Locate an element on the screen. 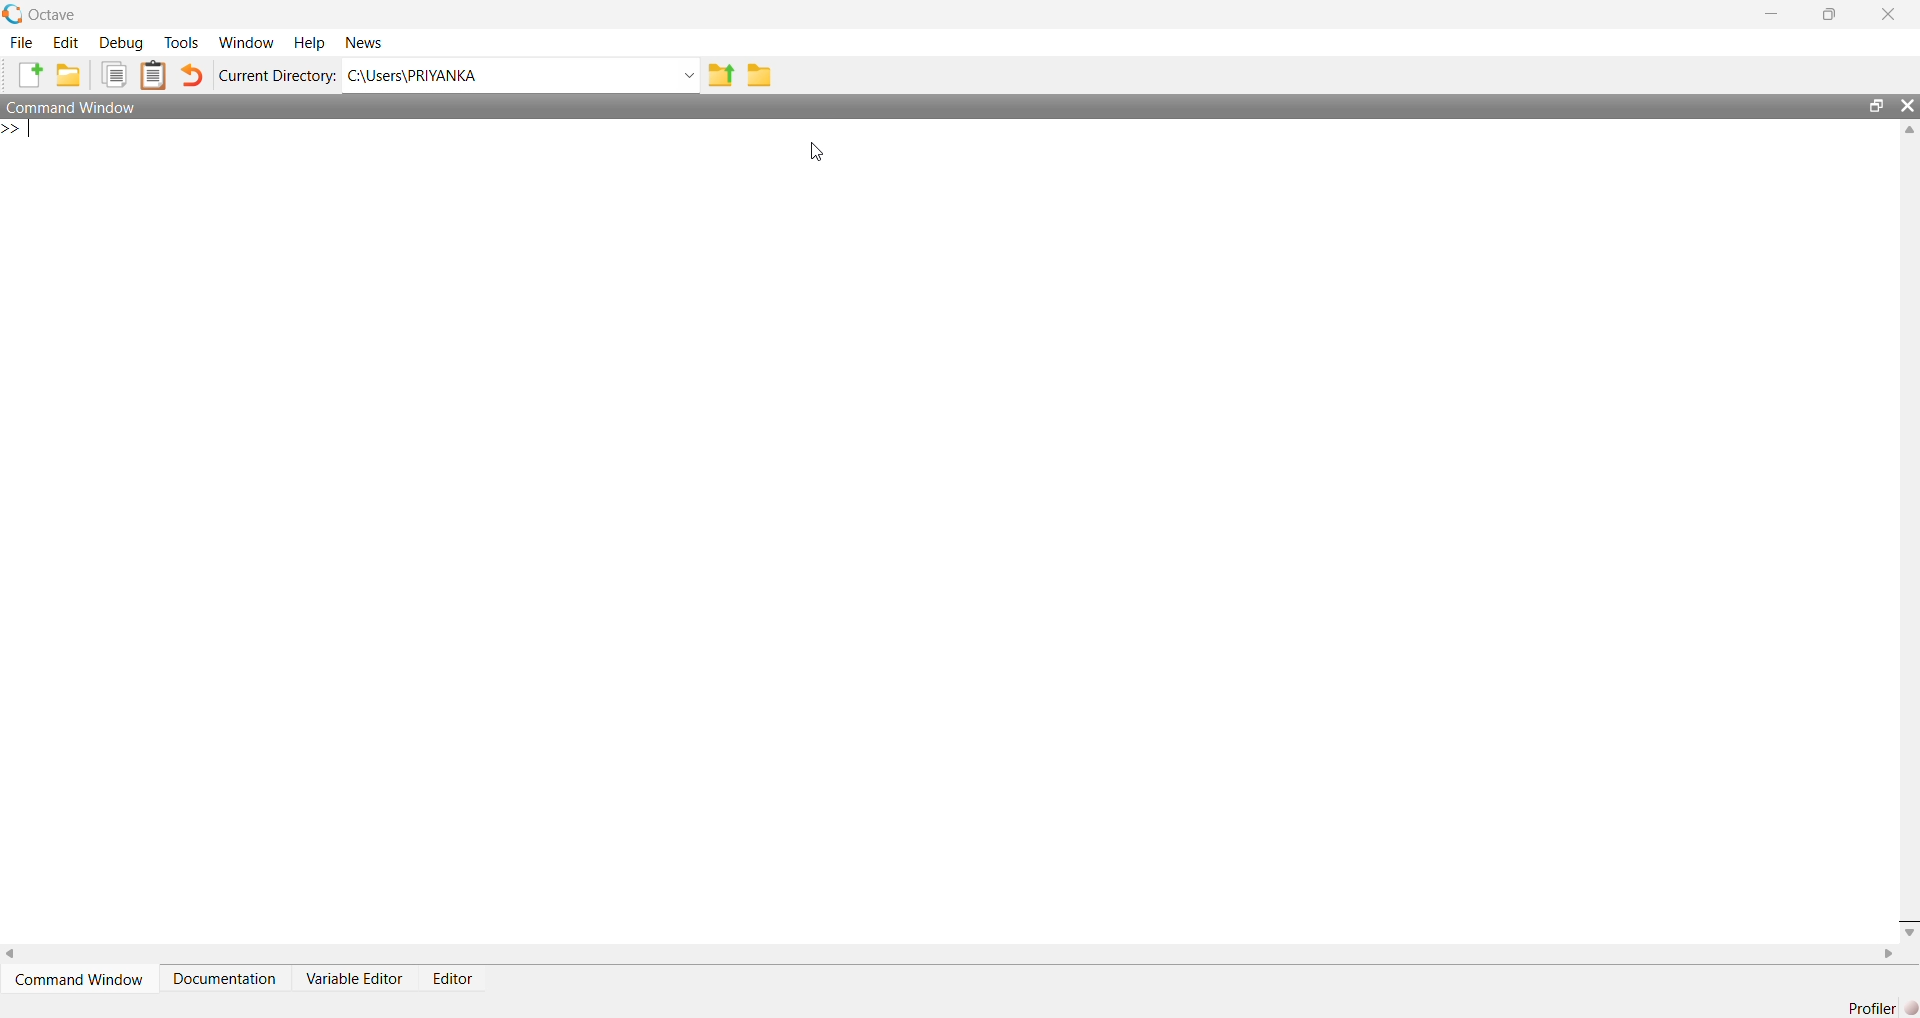 Image resolution: width=1920 pixels, height=1018 pixels. Variable Editor is located at coordinates (353, 978).